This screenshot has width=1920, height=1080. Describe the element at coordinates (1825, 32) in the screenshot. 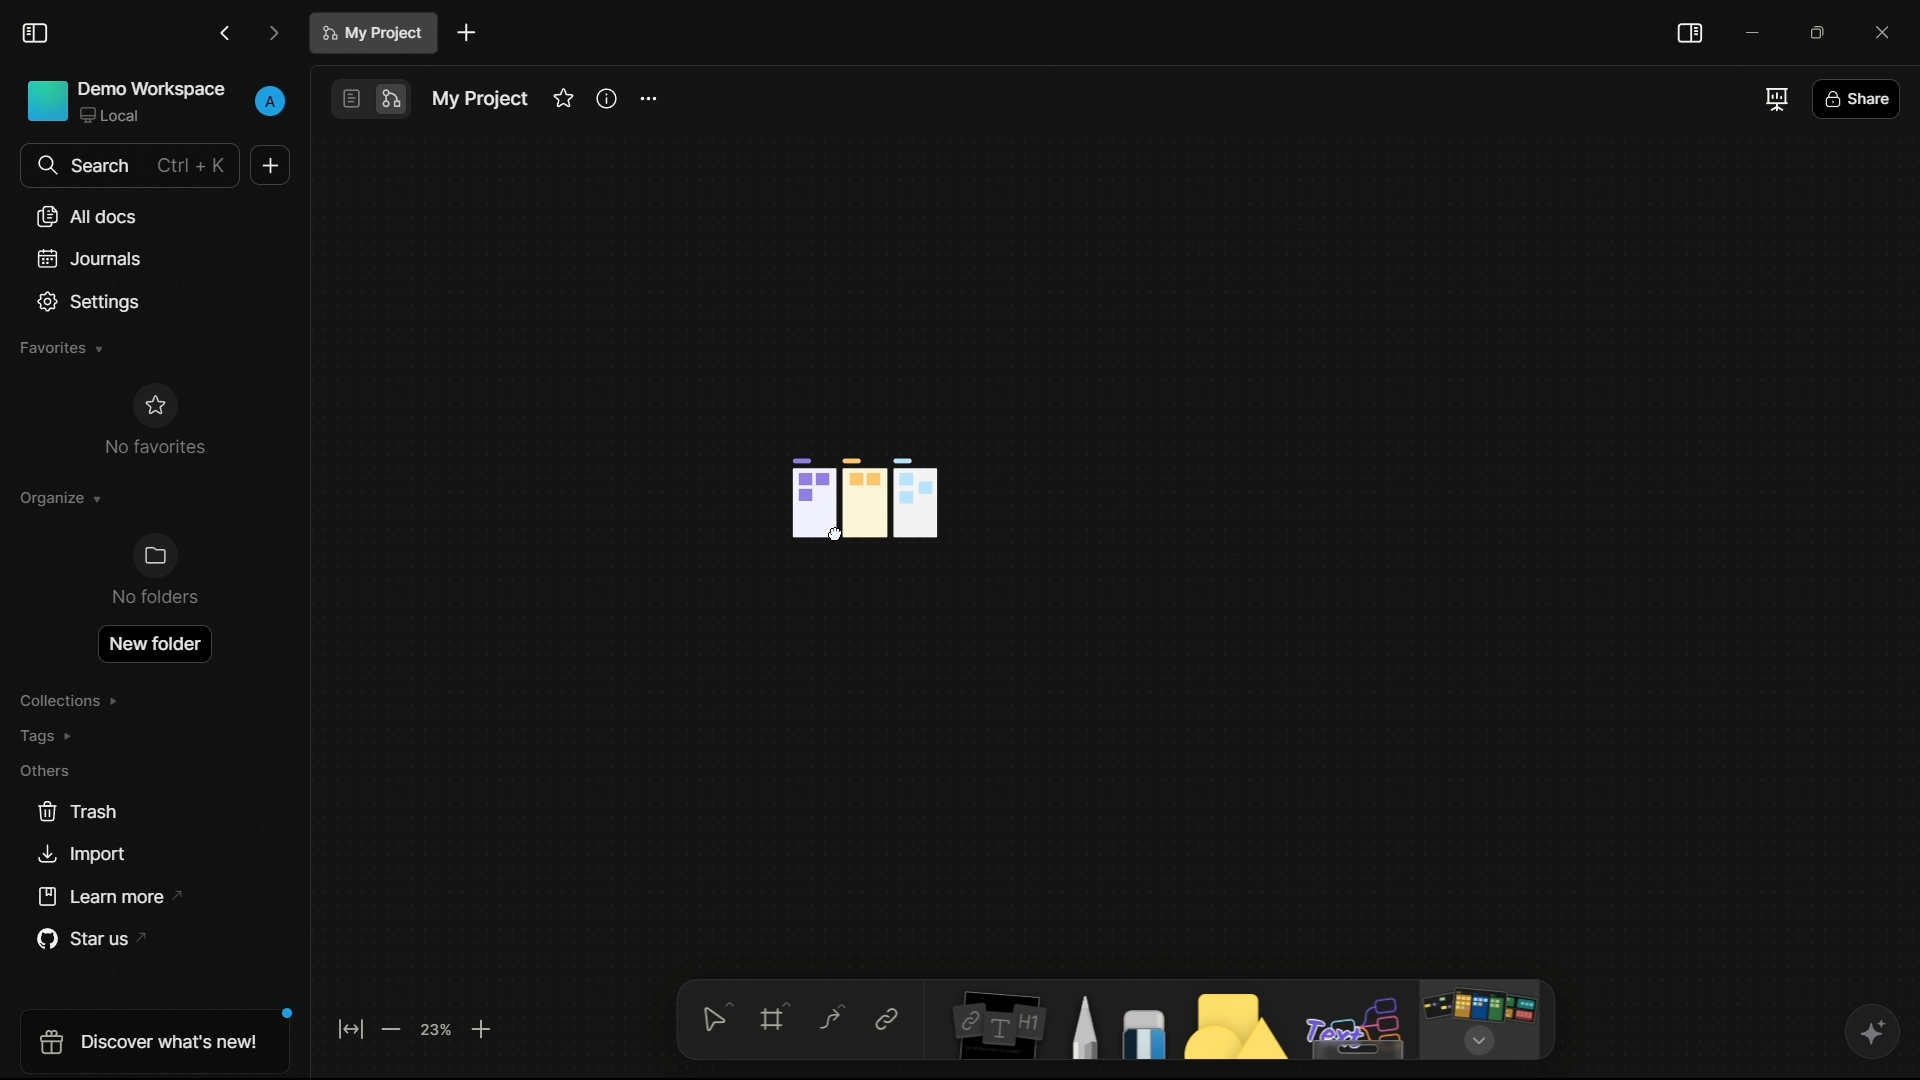

I see `maximize or restore` at that location.